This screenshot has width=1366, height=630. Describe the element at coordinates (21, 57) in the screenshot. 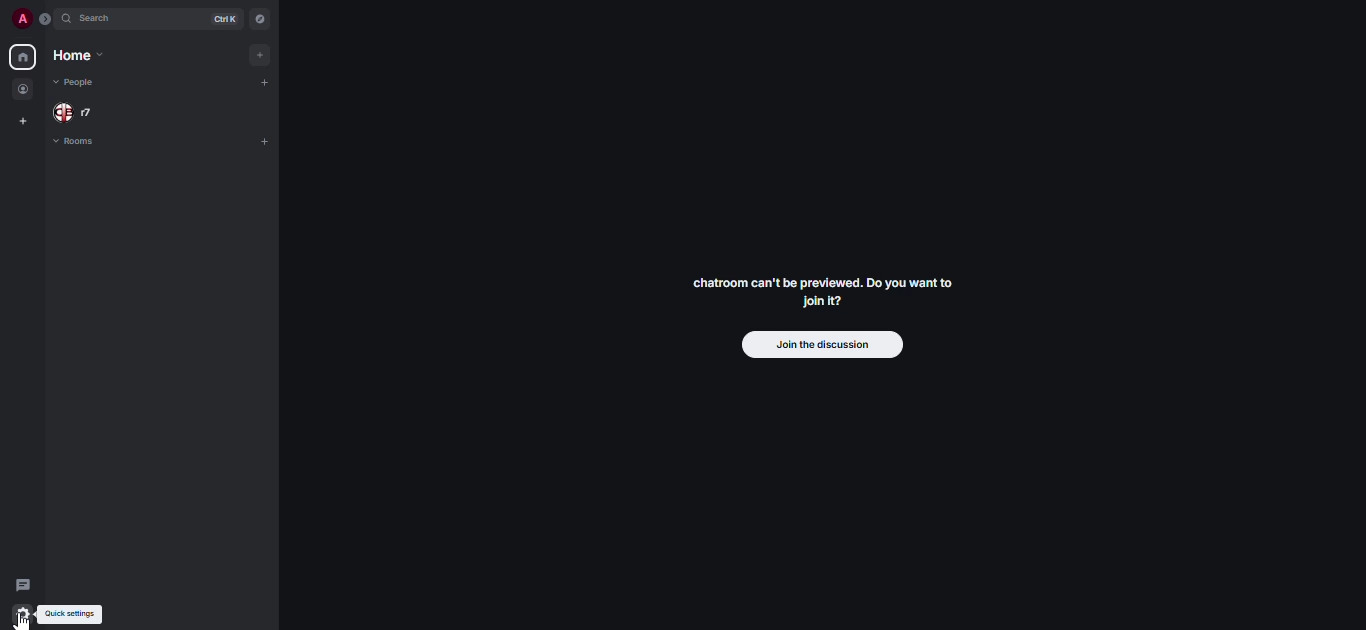

I see `home` at that location.